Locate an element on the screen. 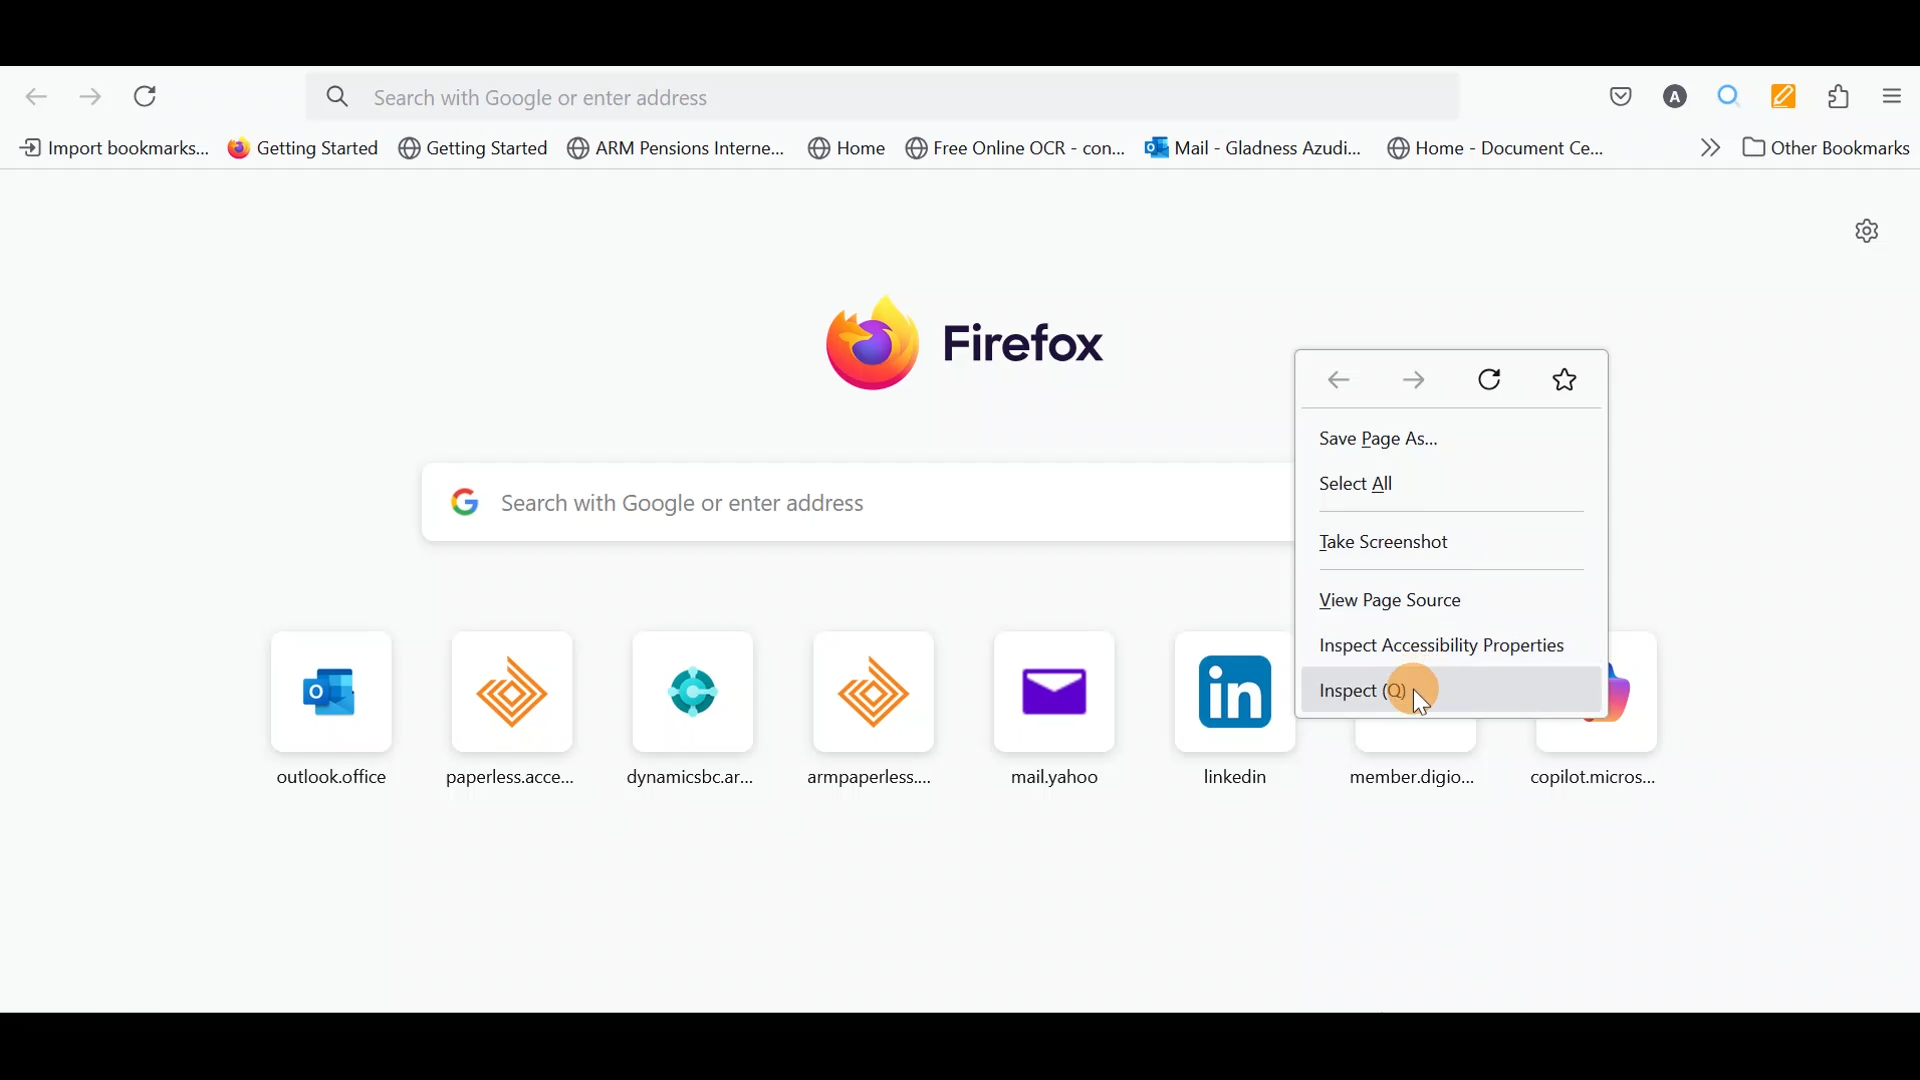 The height and width of the screenshot is (1080, 1920). Save to pocket is located at coordinates (1618, 86).